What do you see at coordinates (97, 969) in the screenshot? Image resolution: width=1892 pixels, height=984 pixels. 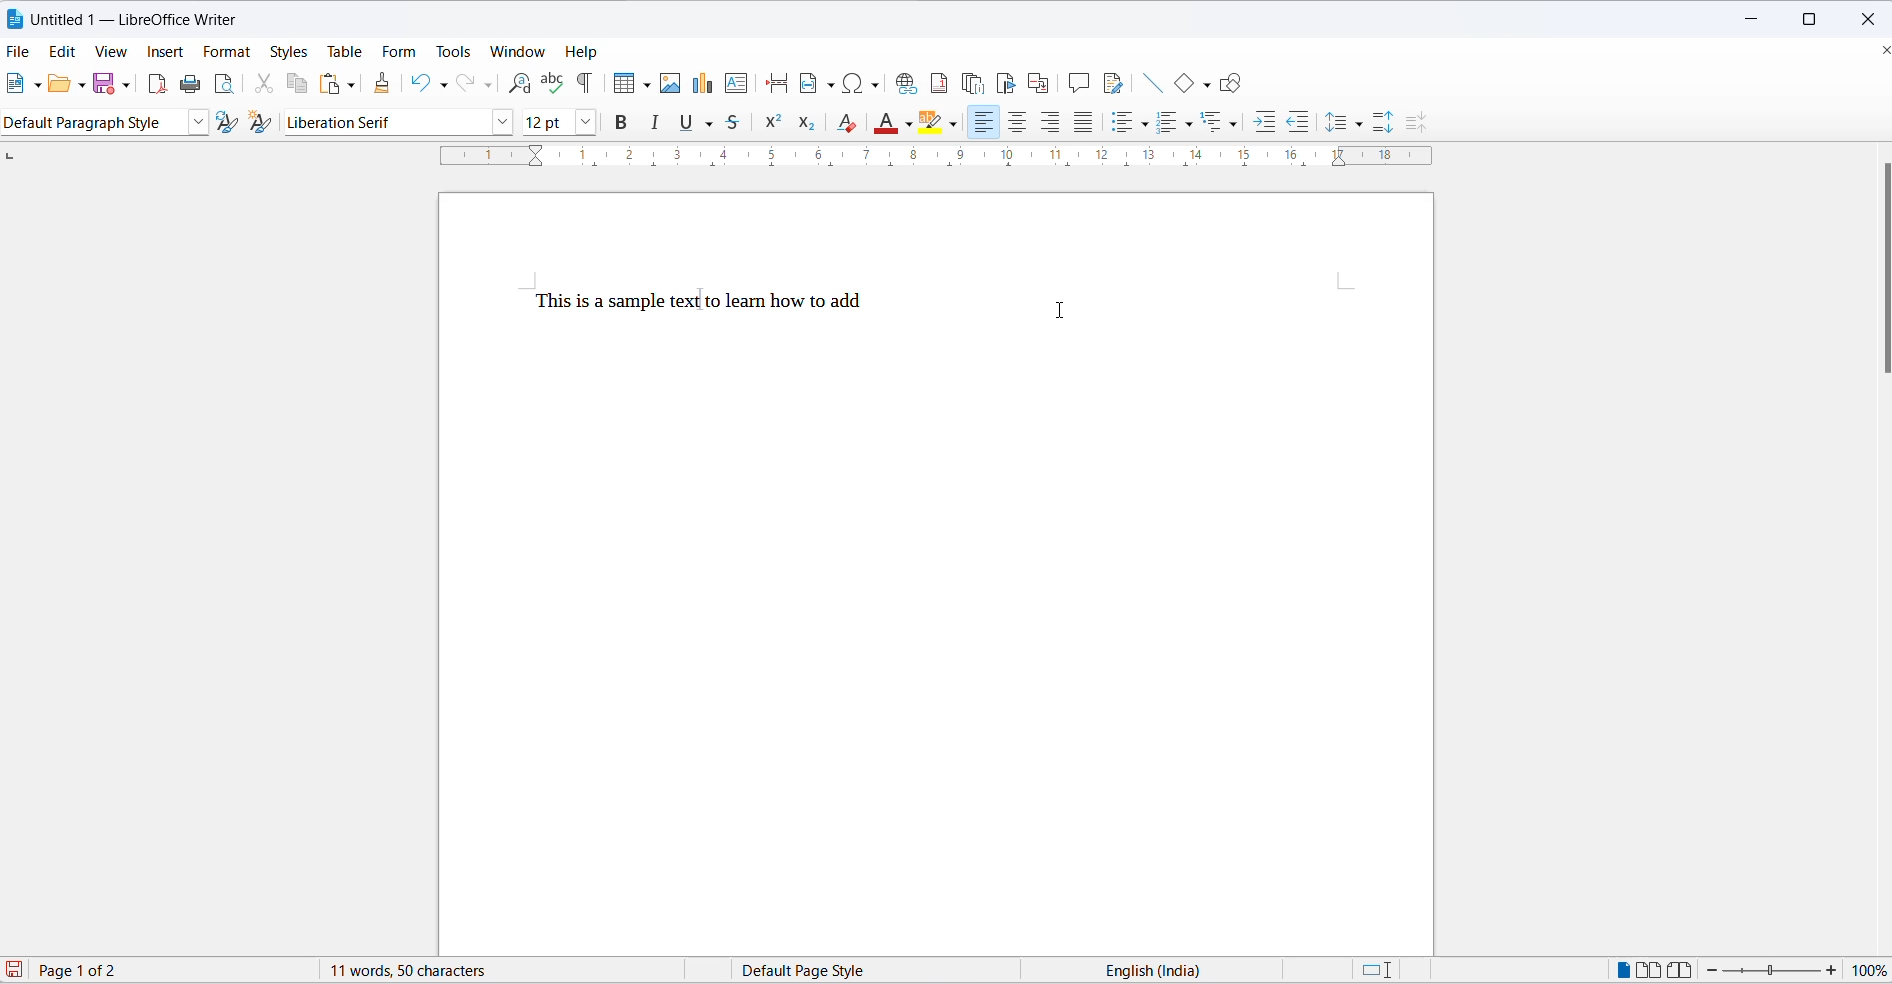 I see `Page 1 of 2` at bounding box center [97, 969].